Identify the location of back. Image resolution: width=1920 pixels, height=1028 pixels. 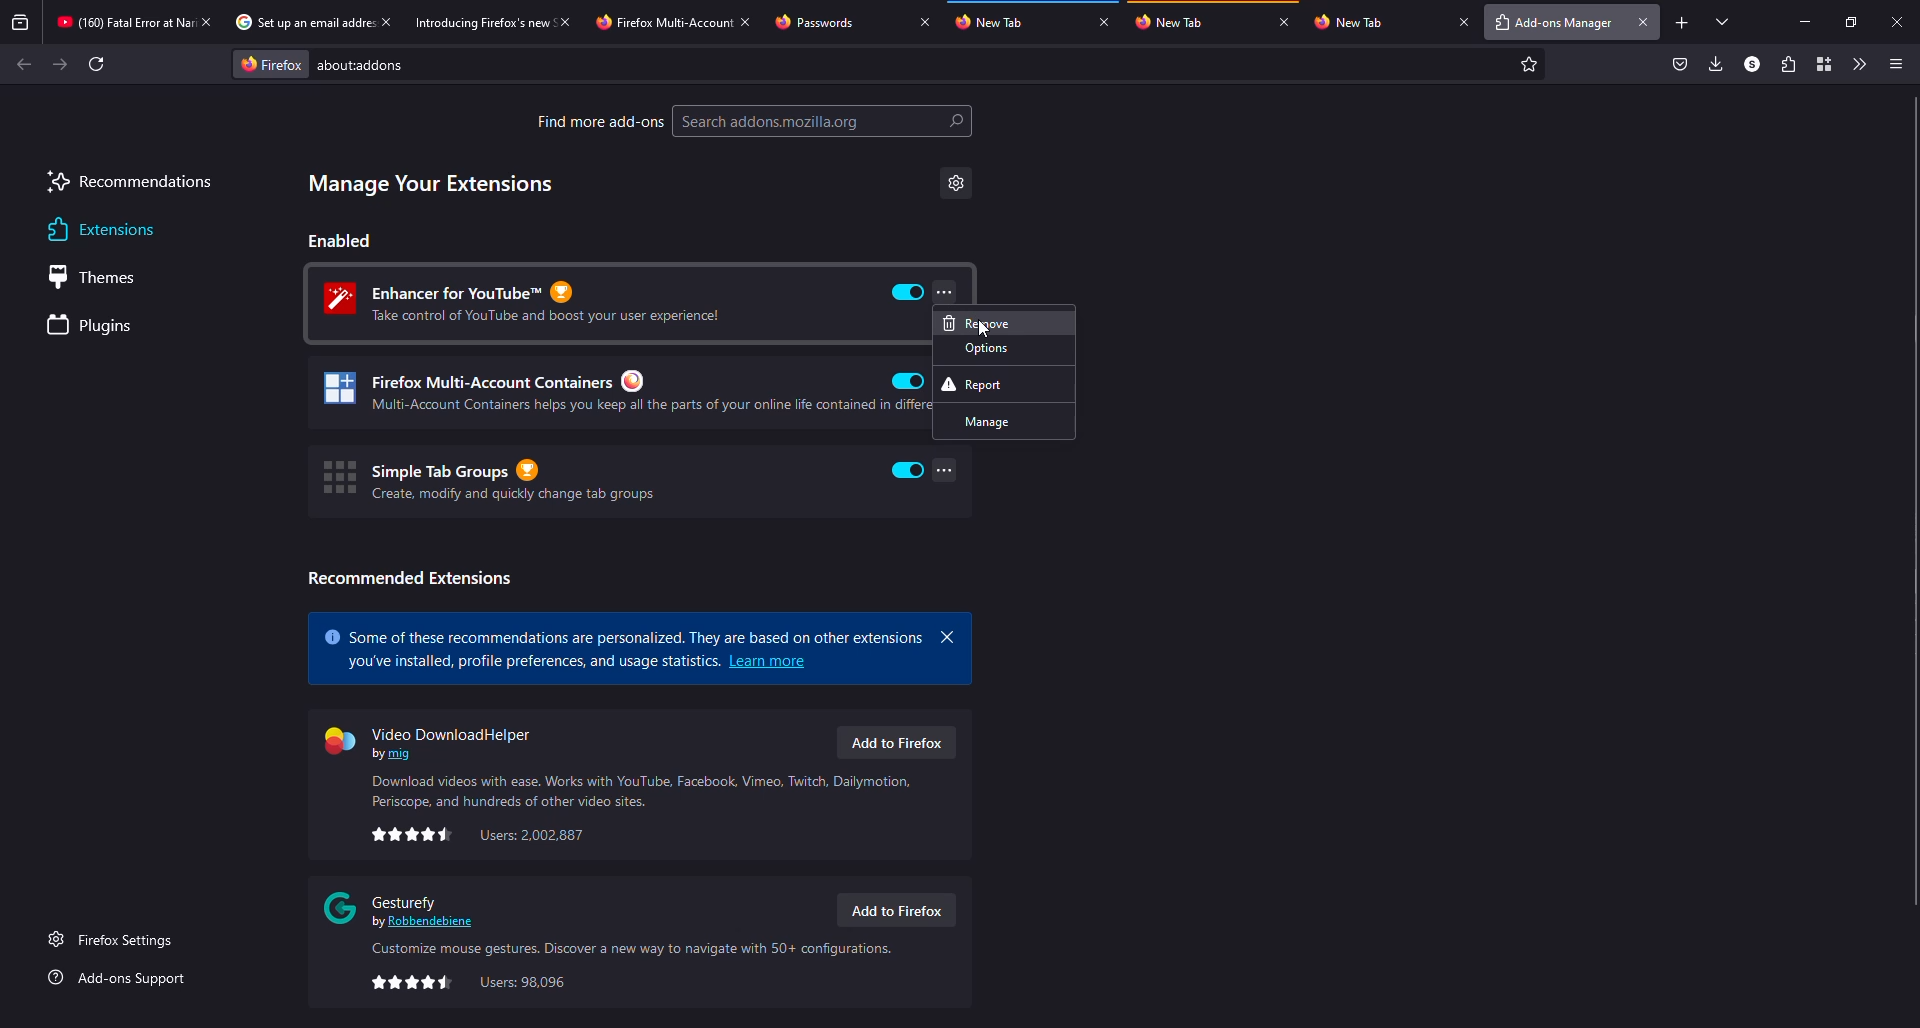
(24, 64).